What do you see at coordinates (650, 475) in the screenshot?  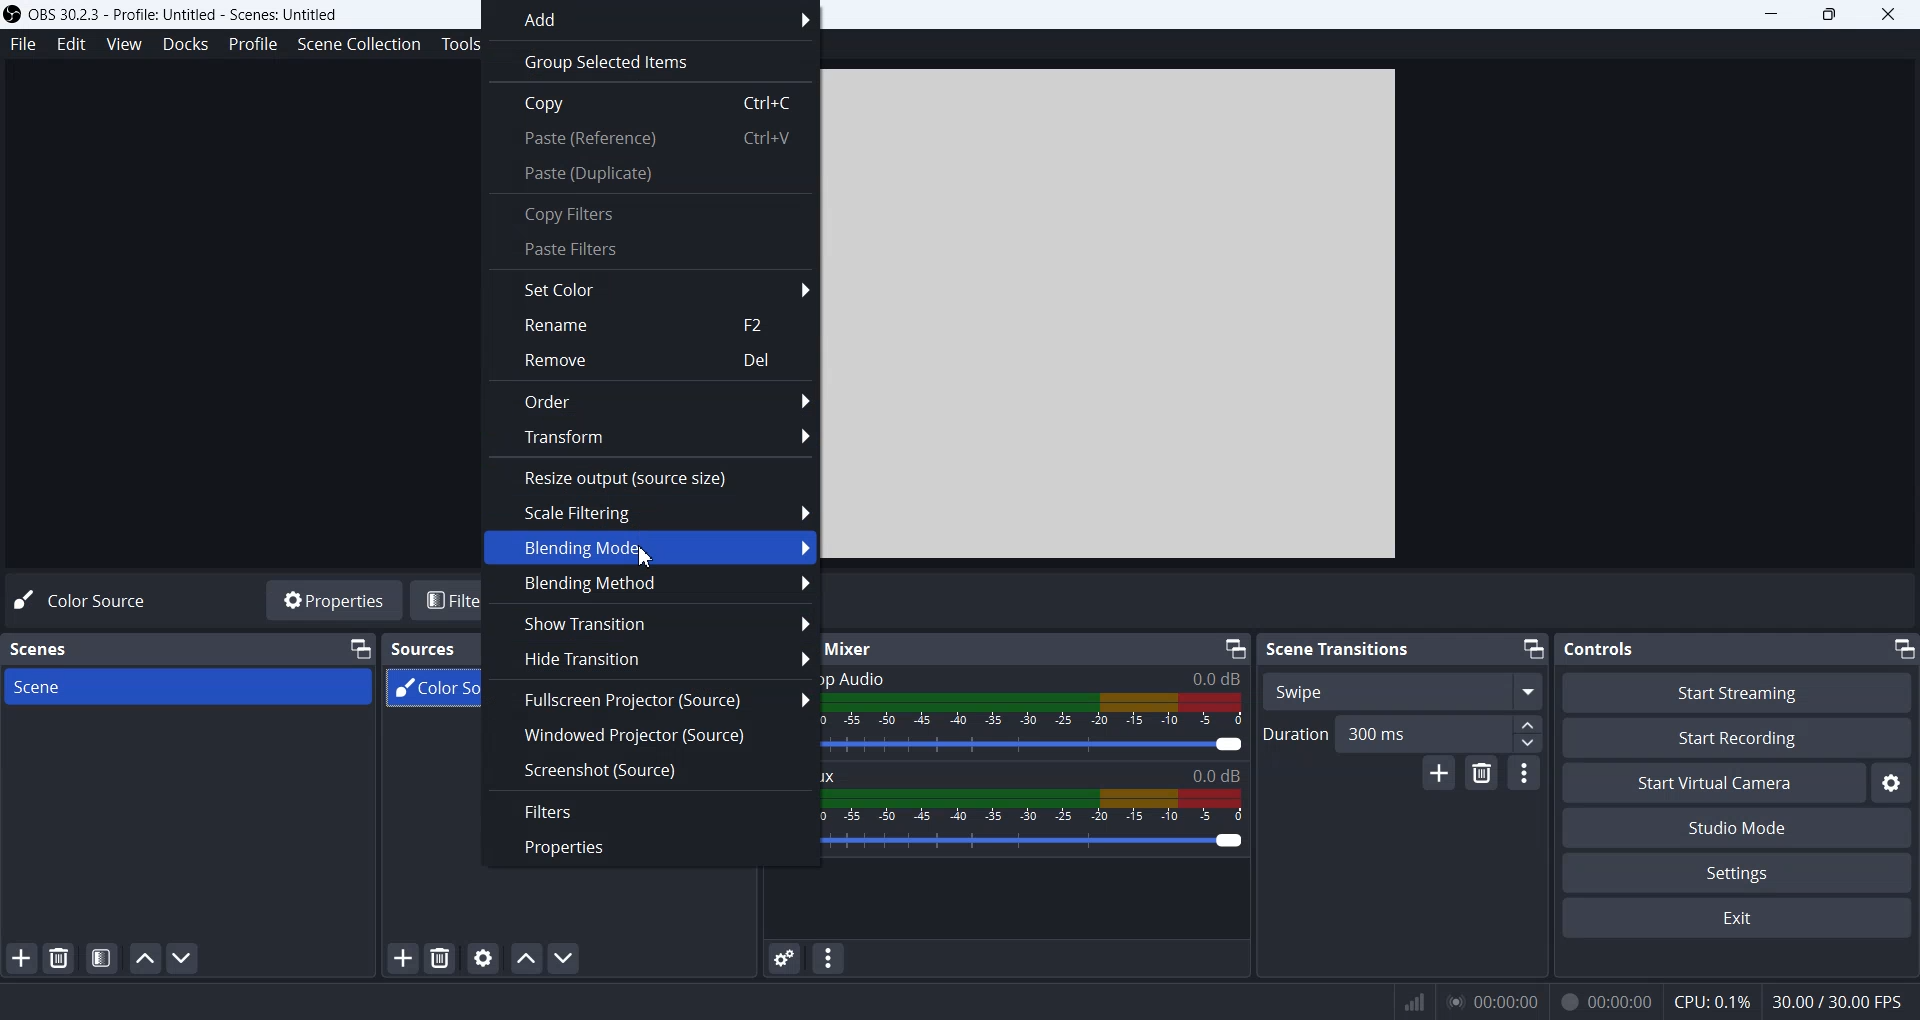 I see `Resize output (source size)` at bounding box center [650, 475].